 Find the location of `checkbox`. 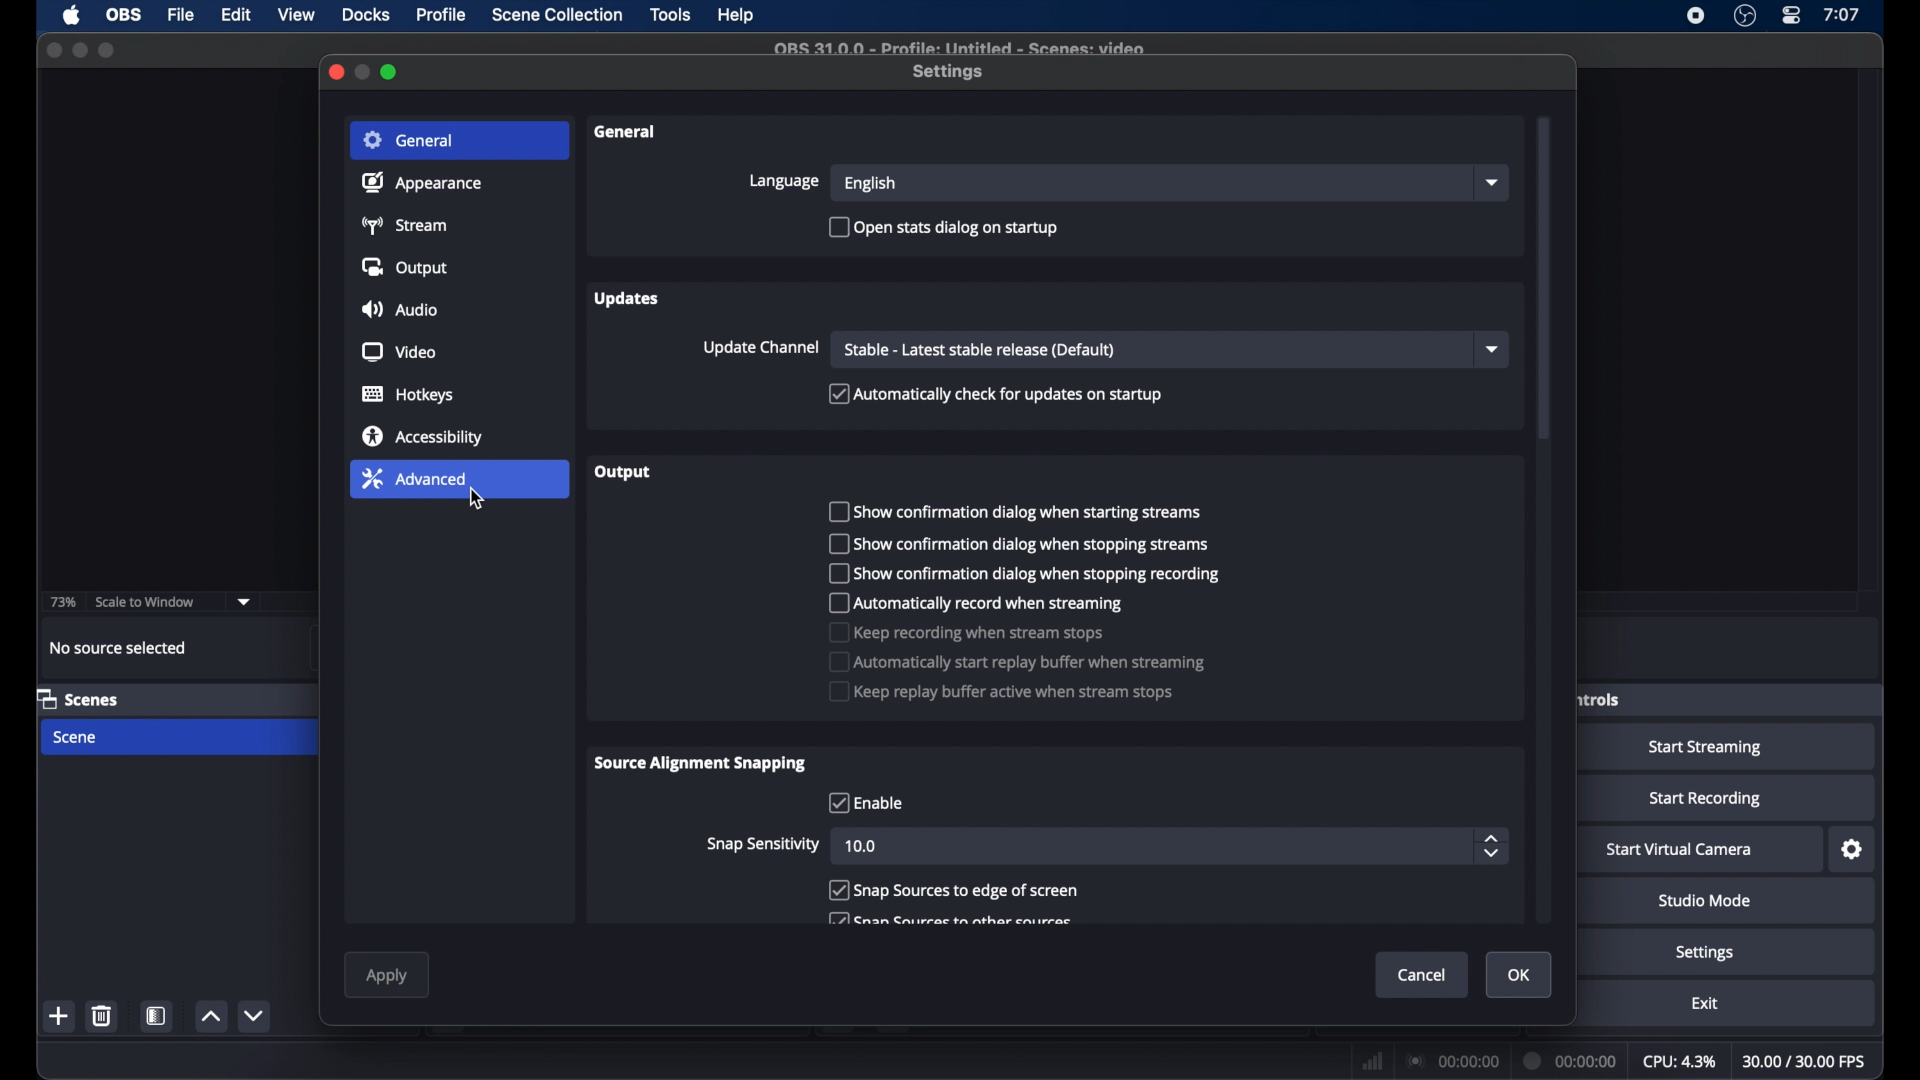

checkbox is located at coordinates (1016, 543).